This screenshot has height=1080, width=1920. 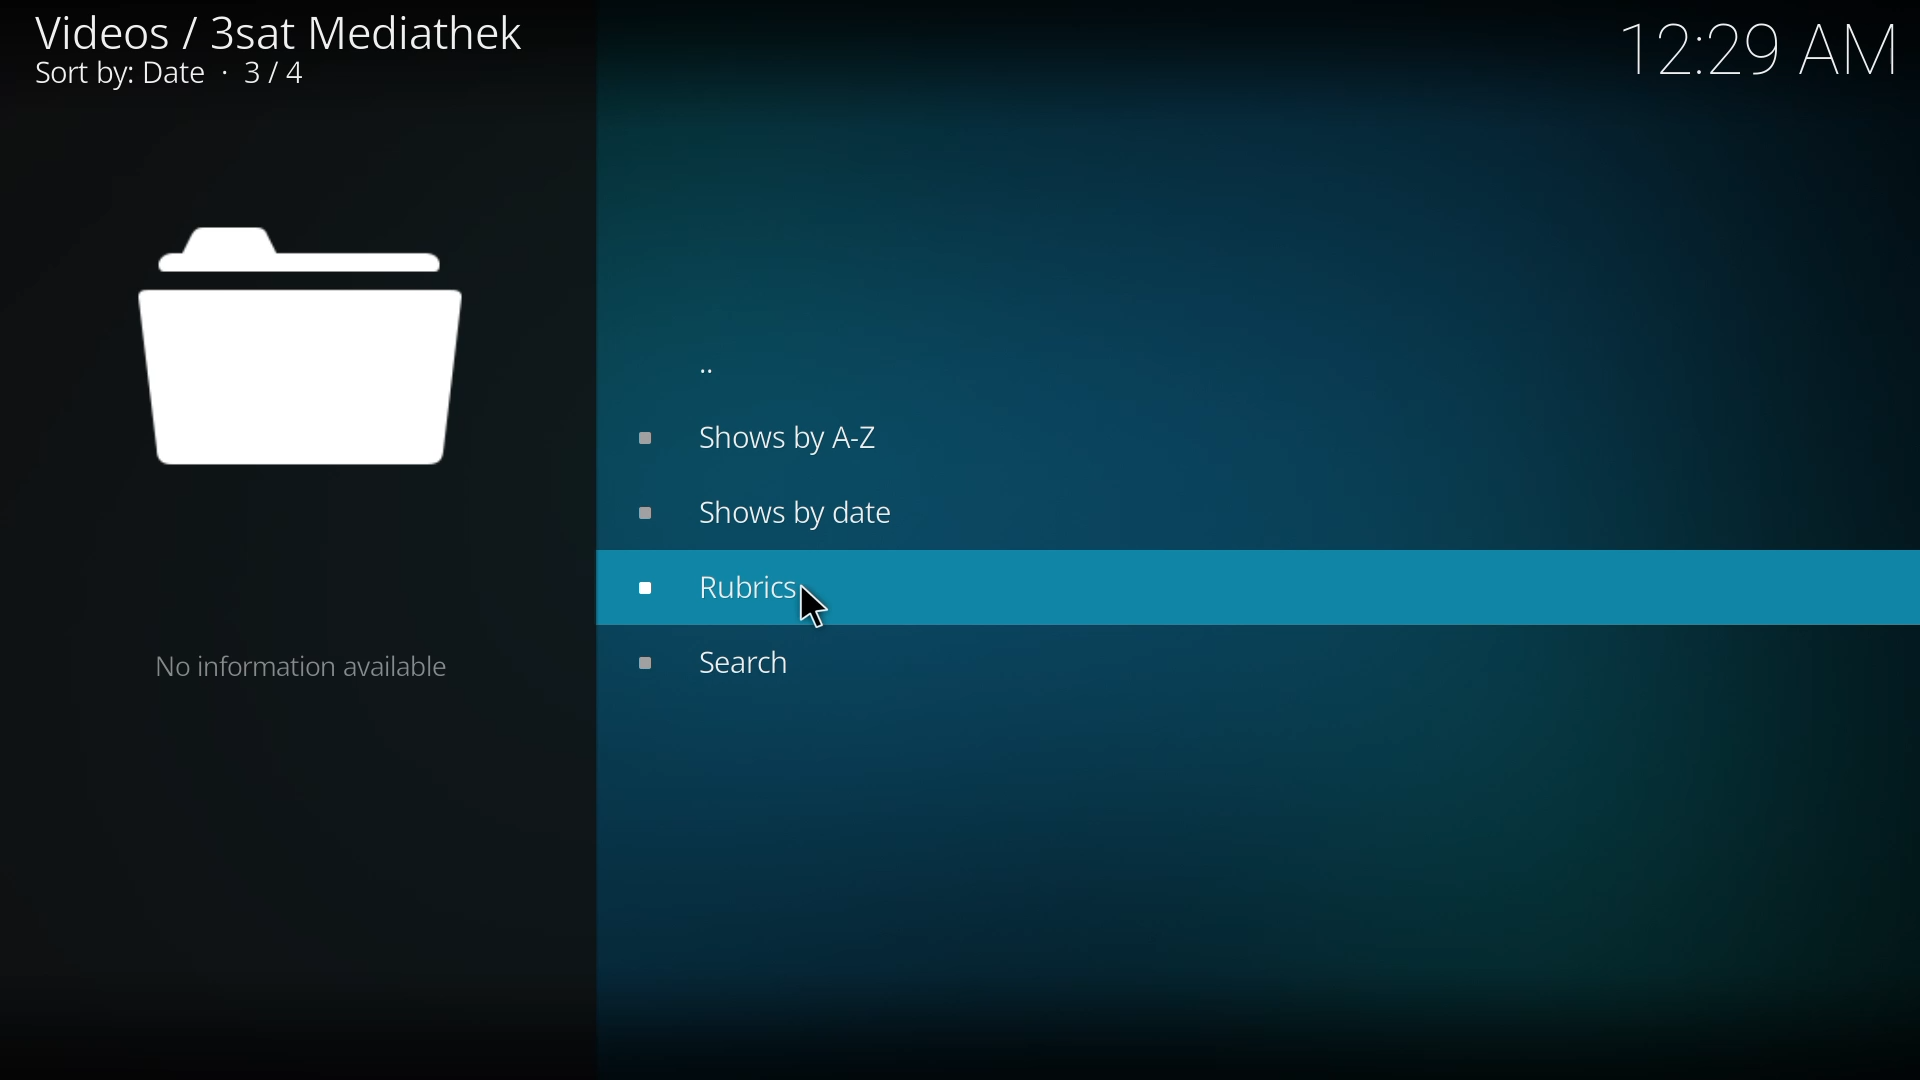 What do you see at coordinates (775, 512) in the screenshot?
I see `shows by date` at bounding box center [775, 512].